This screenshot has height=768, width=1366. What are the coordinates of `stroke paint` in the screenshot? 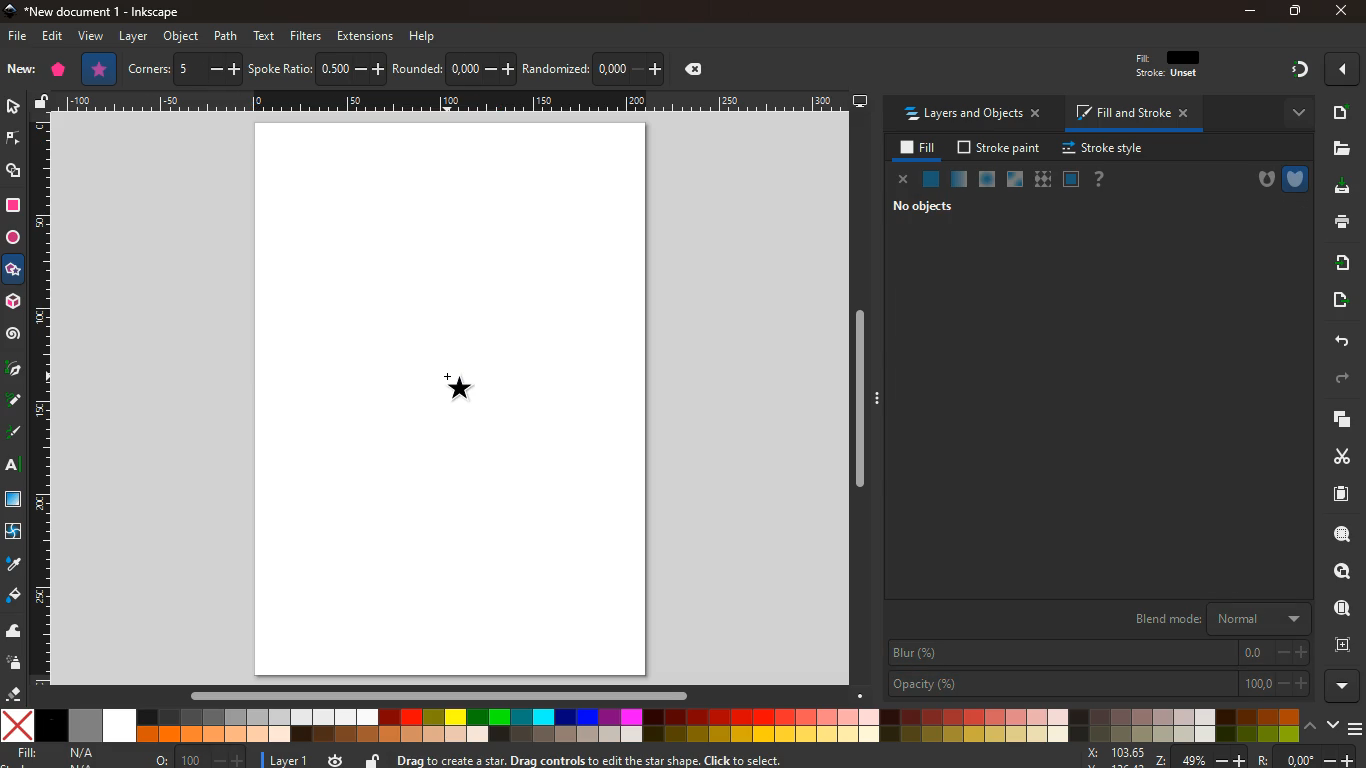 It's located at (1000, 146).